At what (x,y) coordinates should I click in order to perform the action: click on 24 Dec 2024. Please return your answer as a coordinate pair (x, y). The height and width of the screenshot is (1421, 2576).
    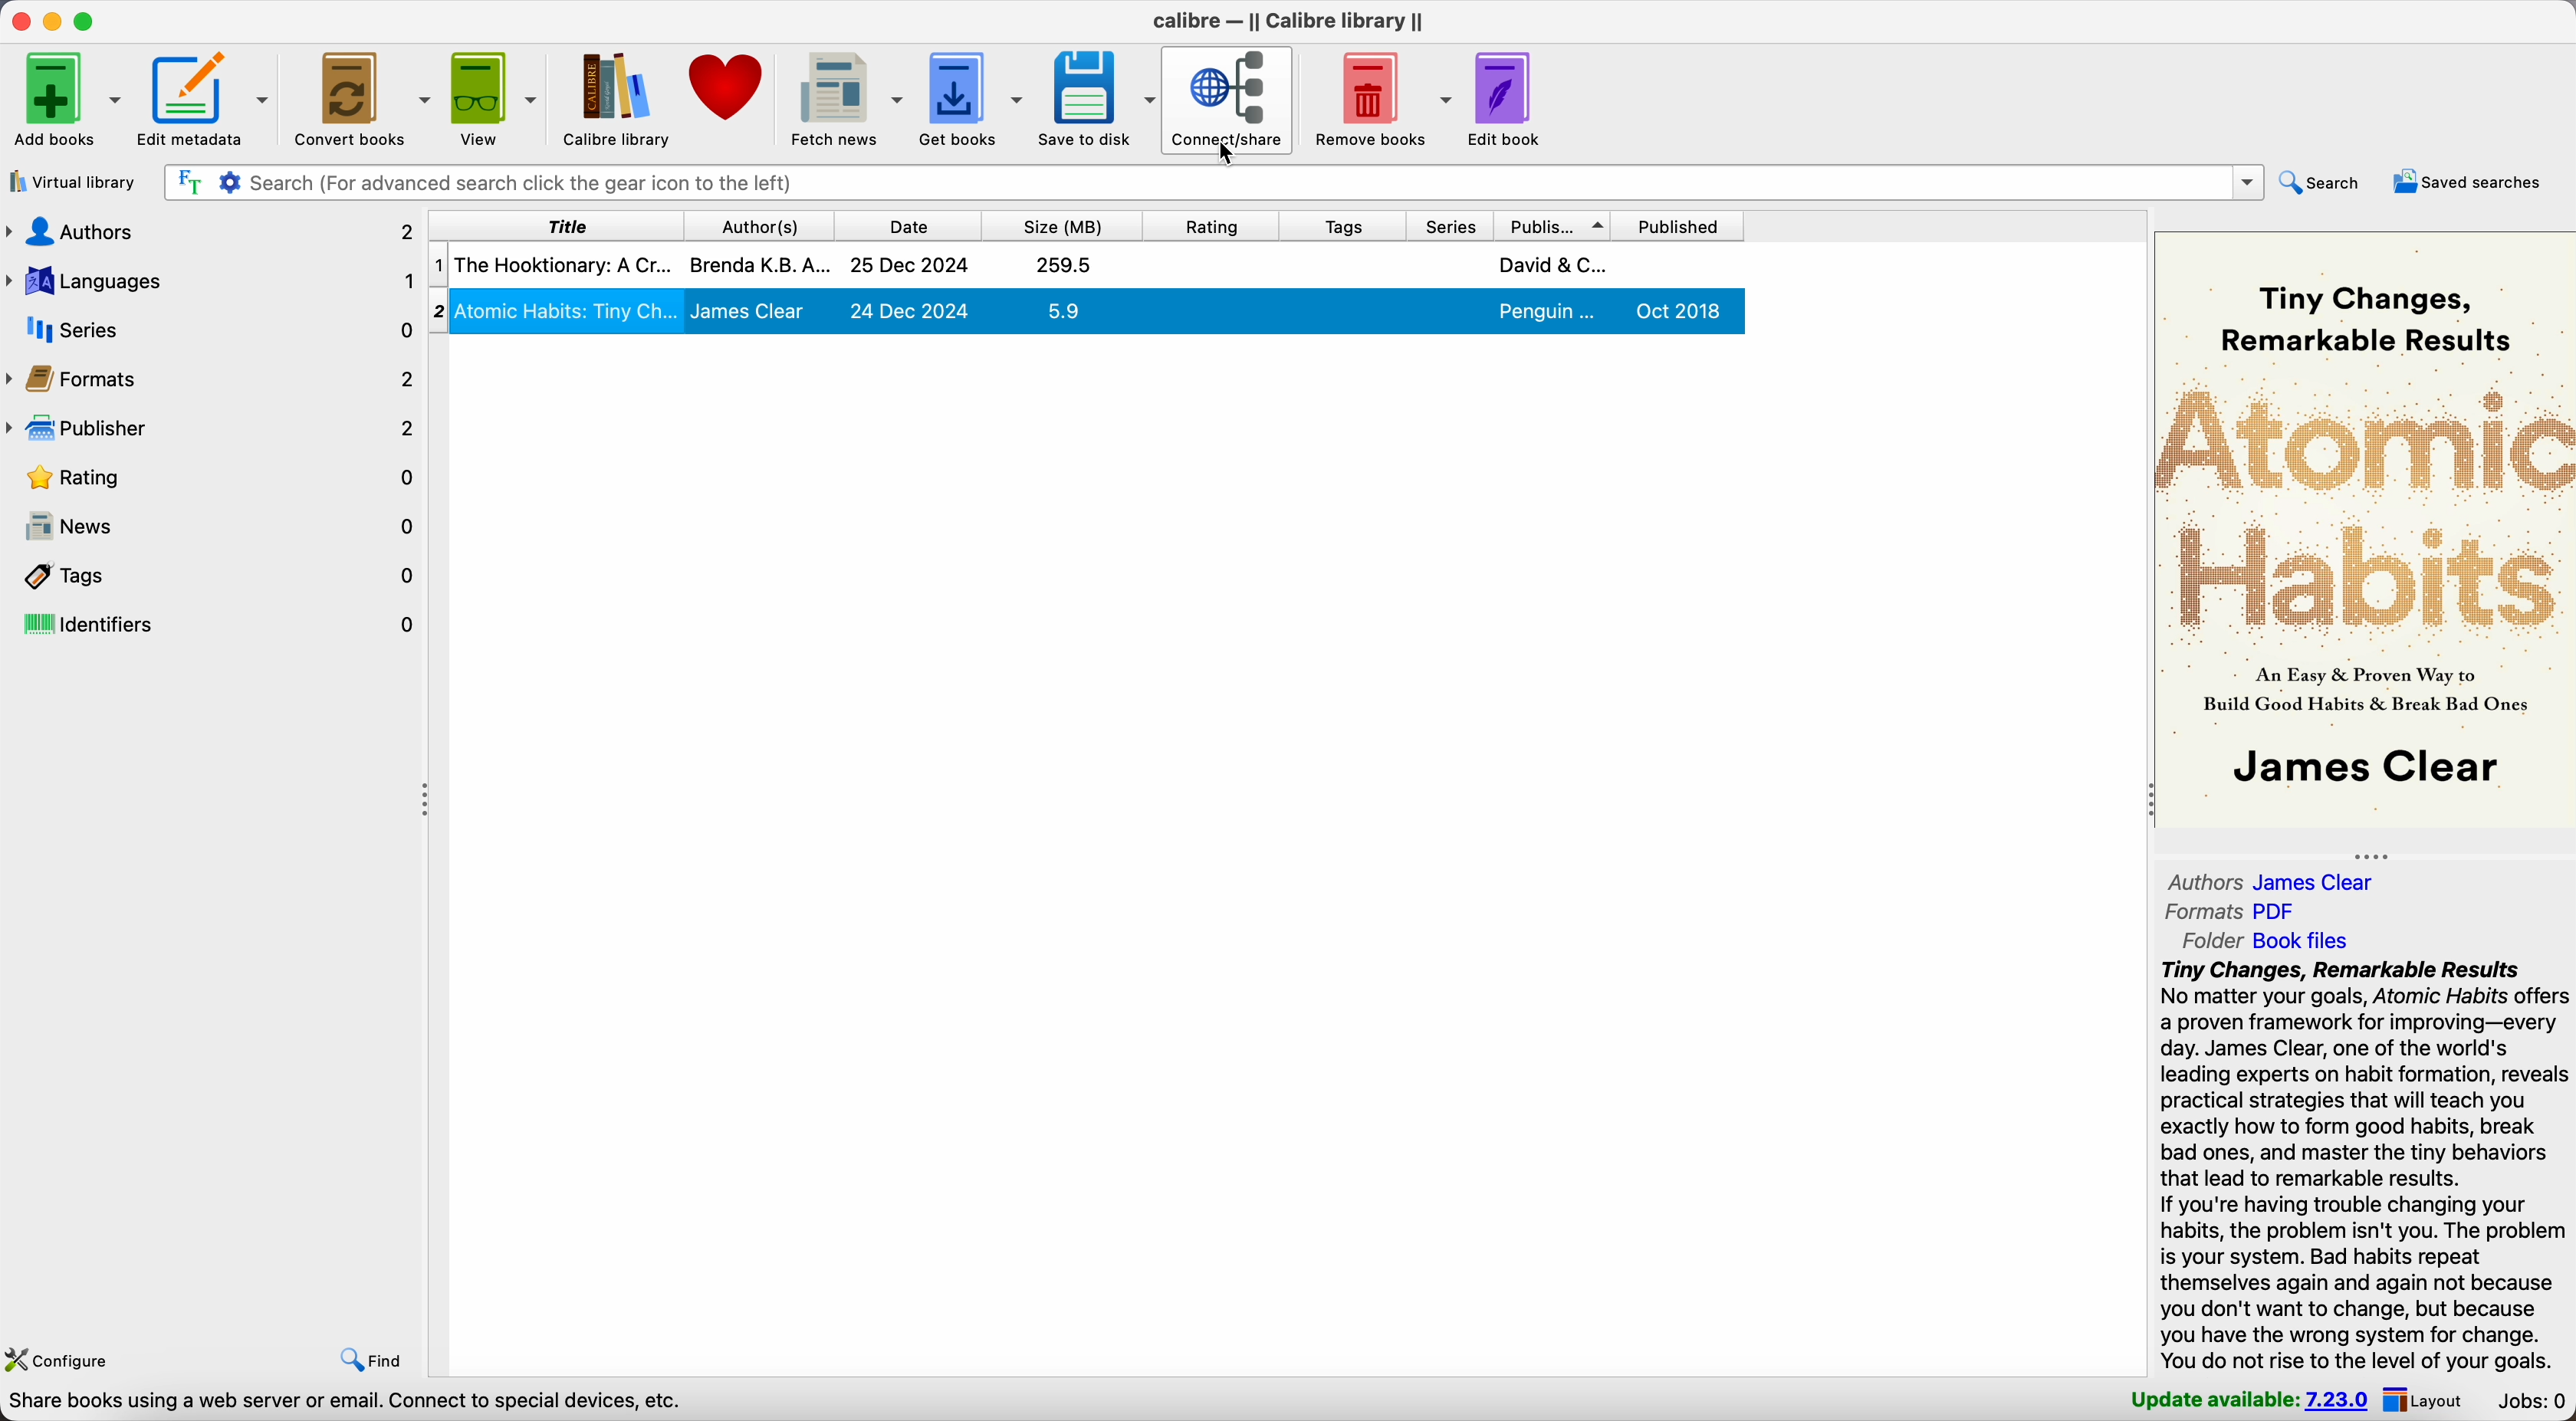
    Looking at the image, I should click on (910, 310).